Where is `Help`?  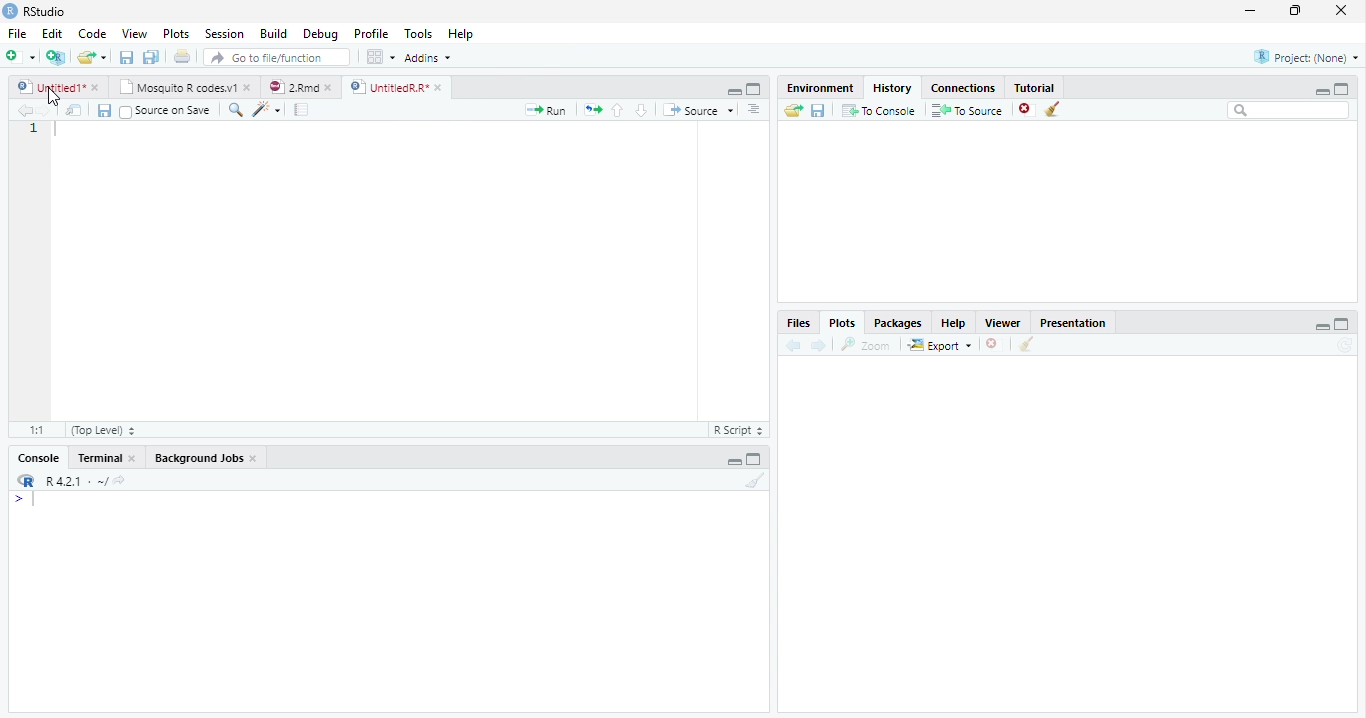 Help is located at coordinates (955, 324).